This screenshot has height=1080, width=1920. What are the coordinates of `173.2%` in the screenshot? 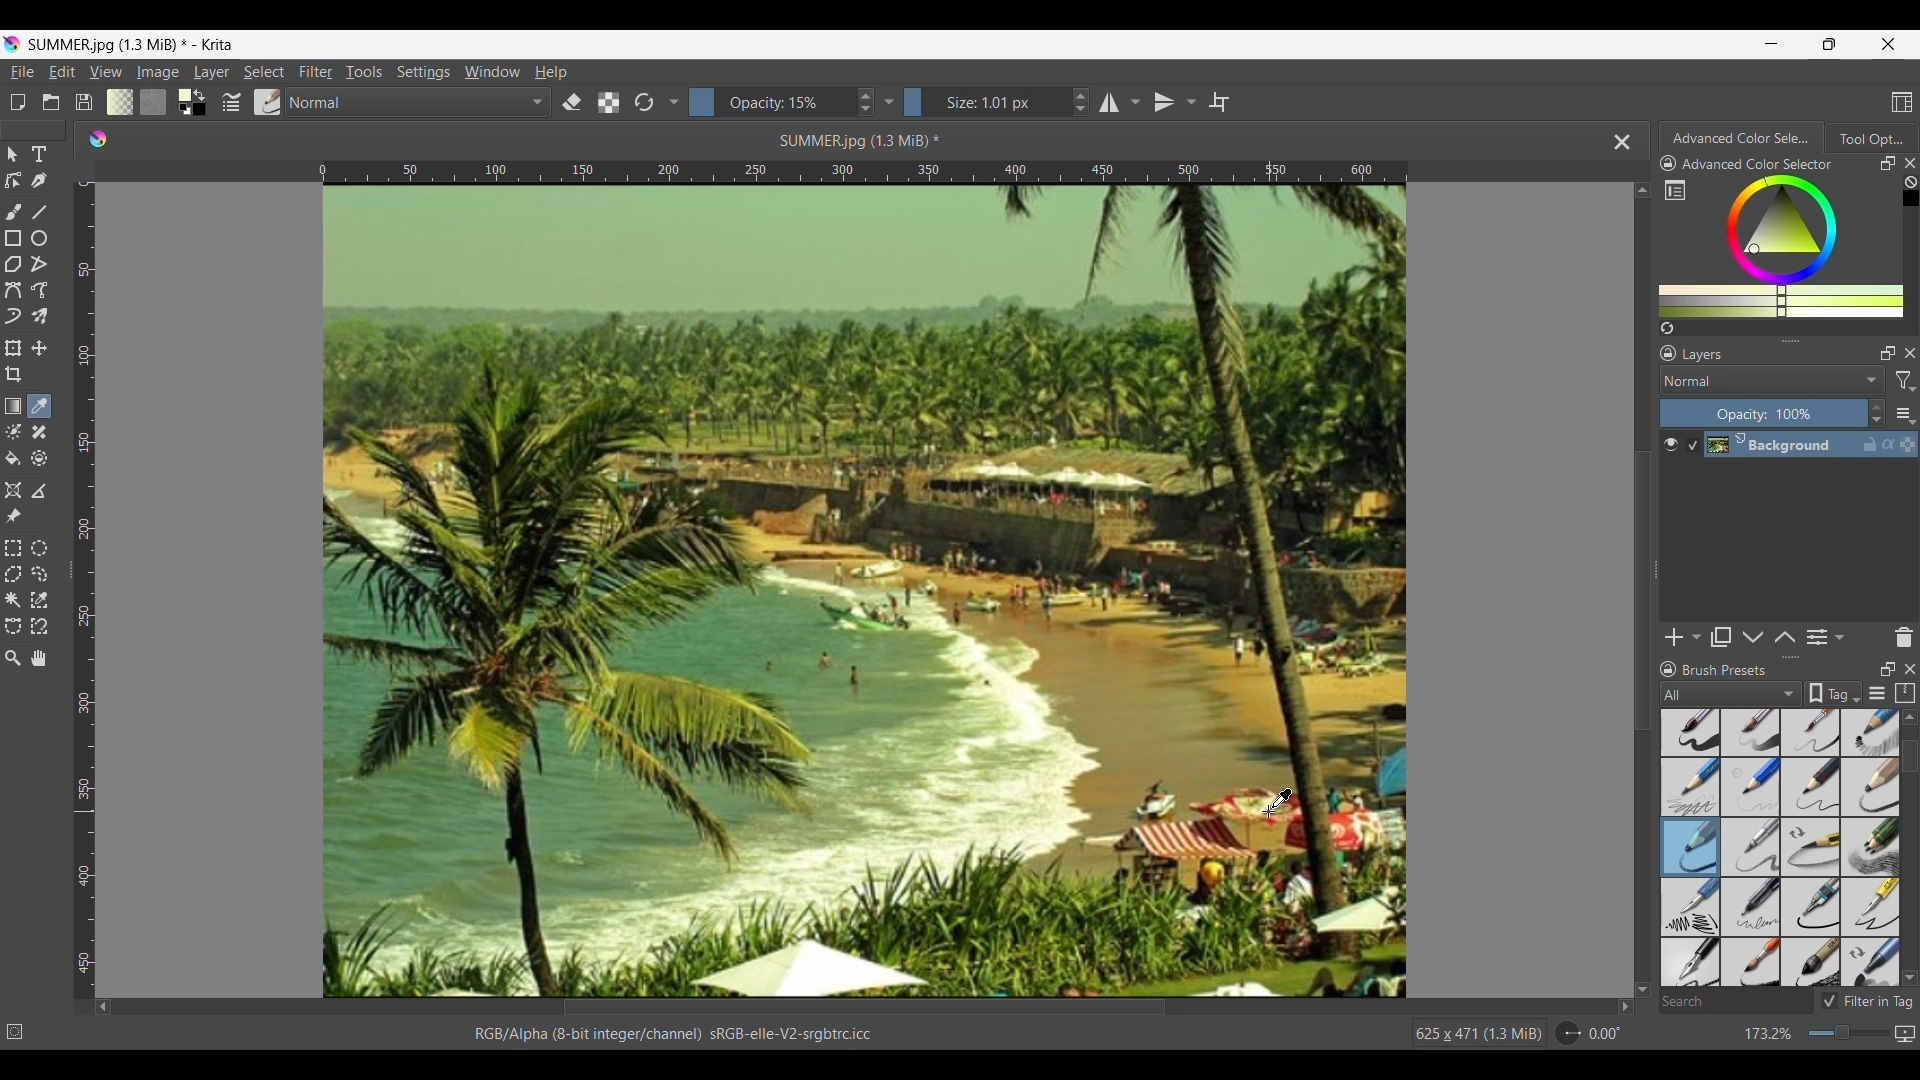 It's located at (1769, 1035).